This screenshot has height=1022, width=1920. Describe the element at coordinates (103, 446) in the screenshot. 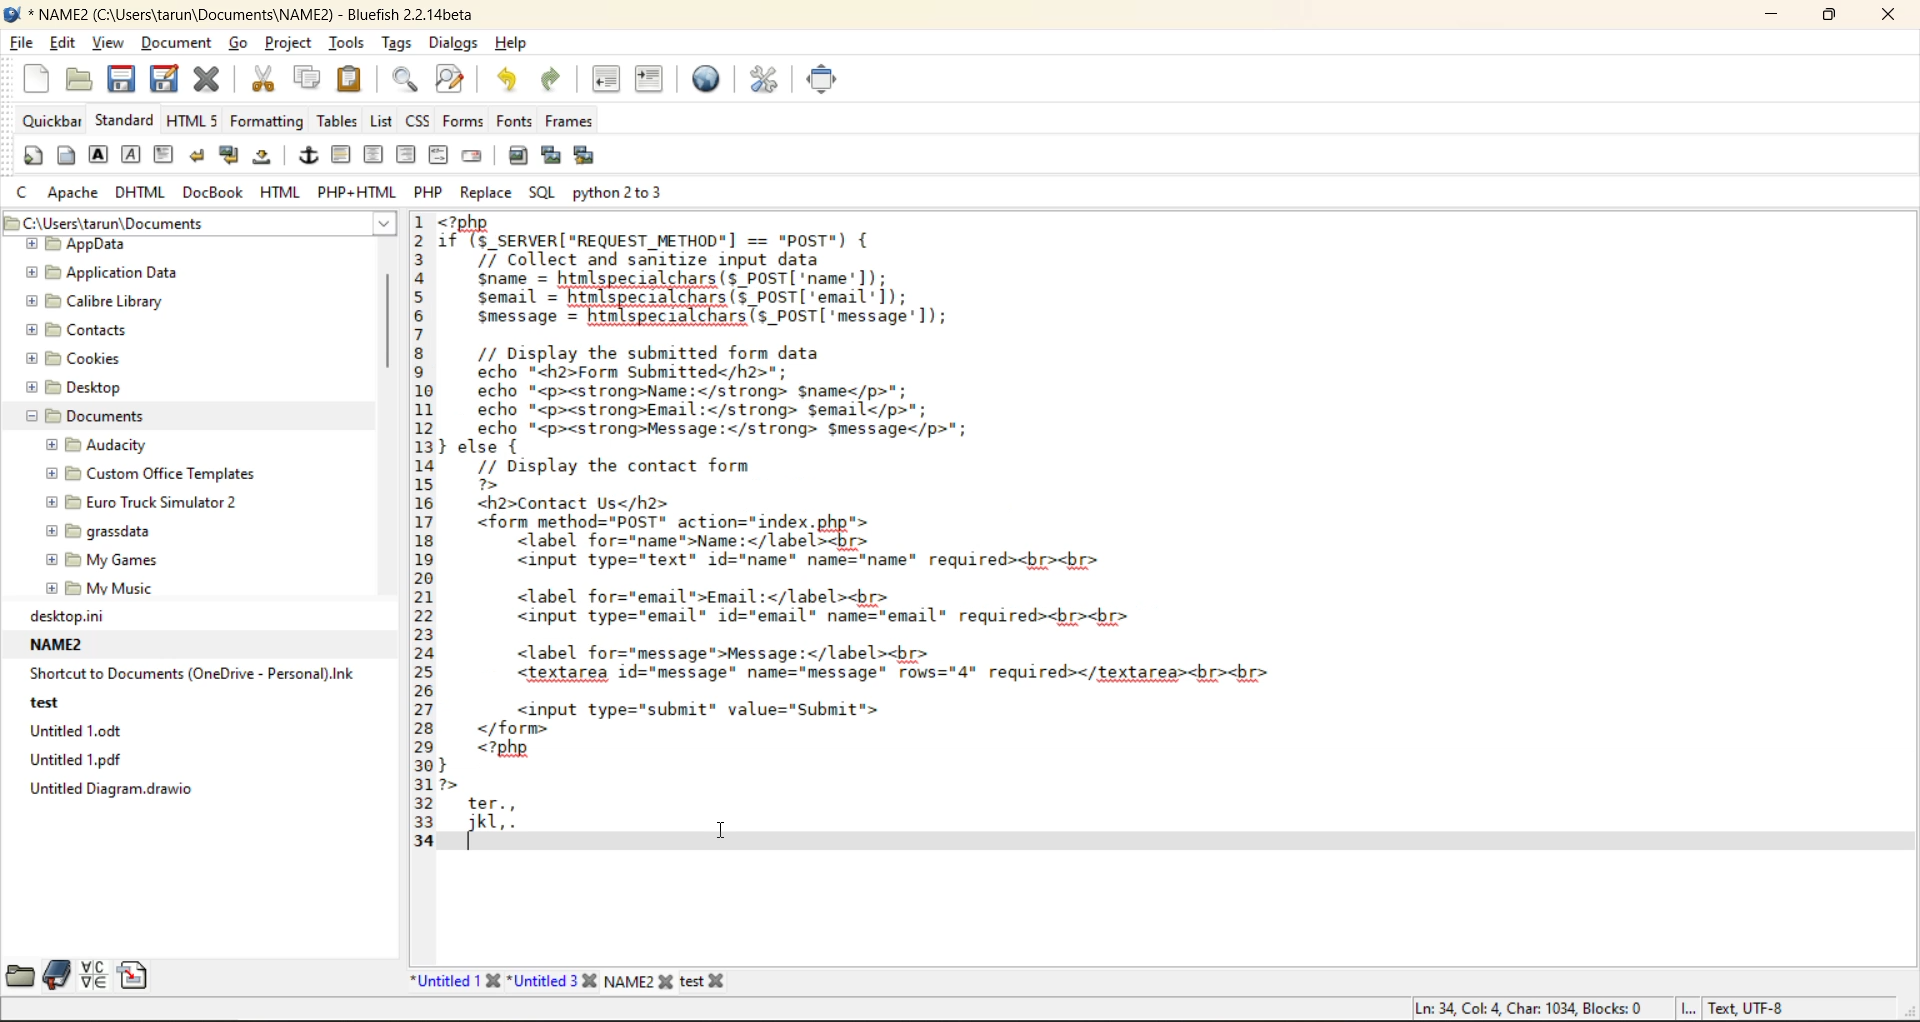

I see `Audacity` at that location.